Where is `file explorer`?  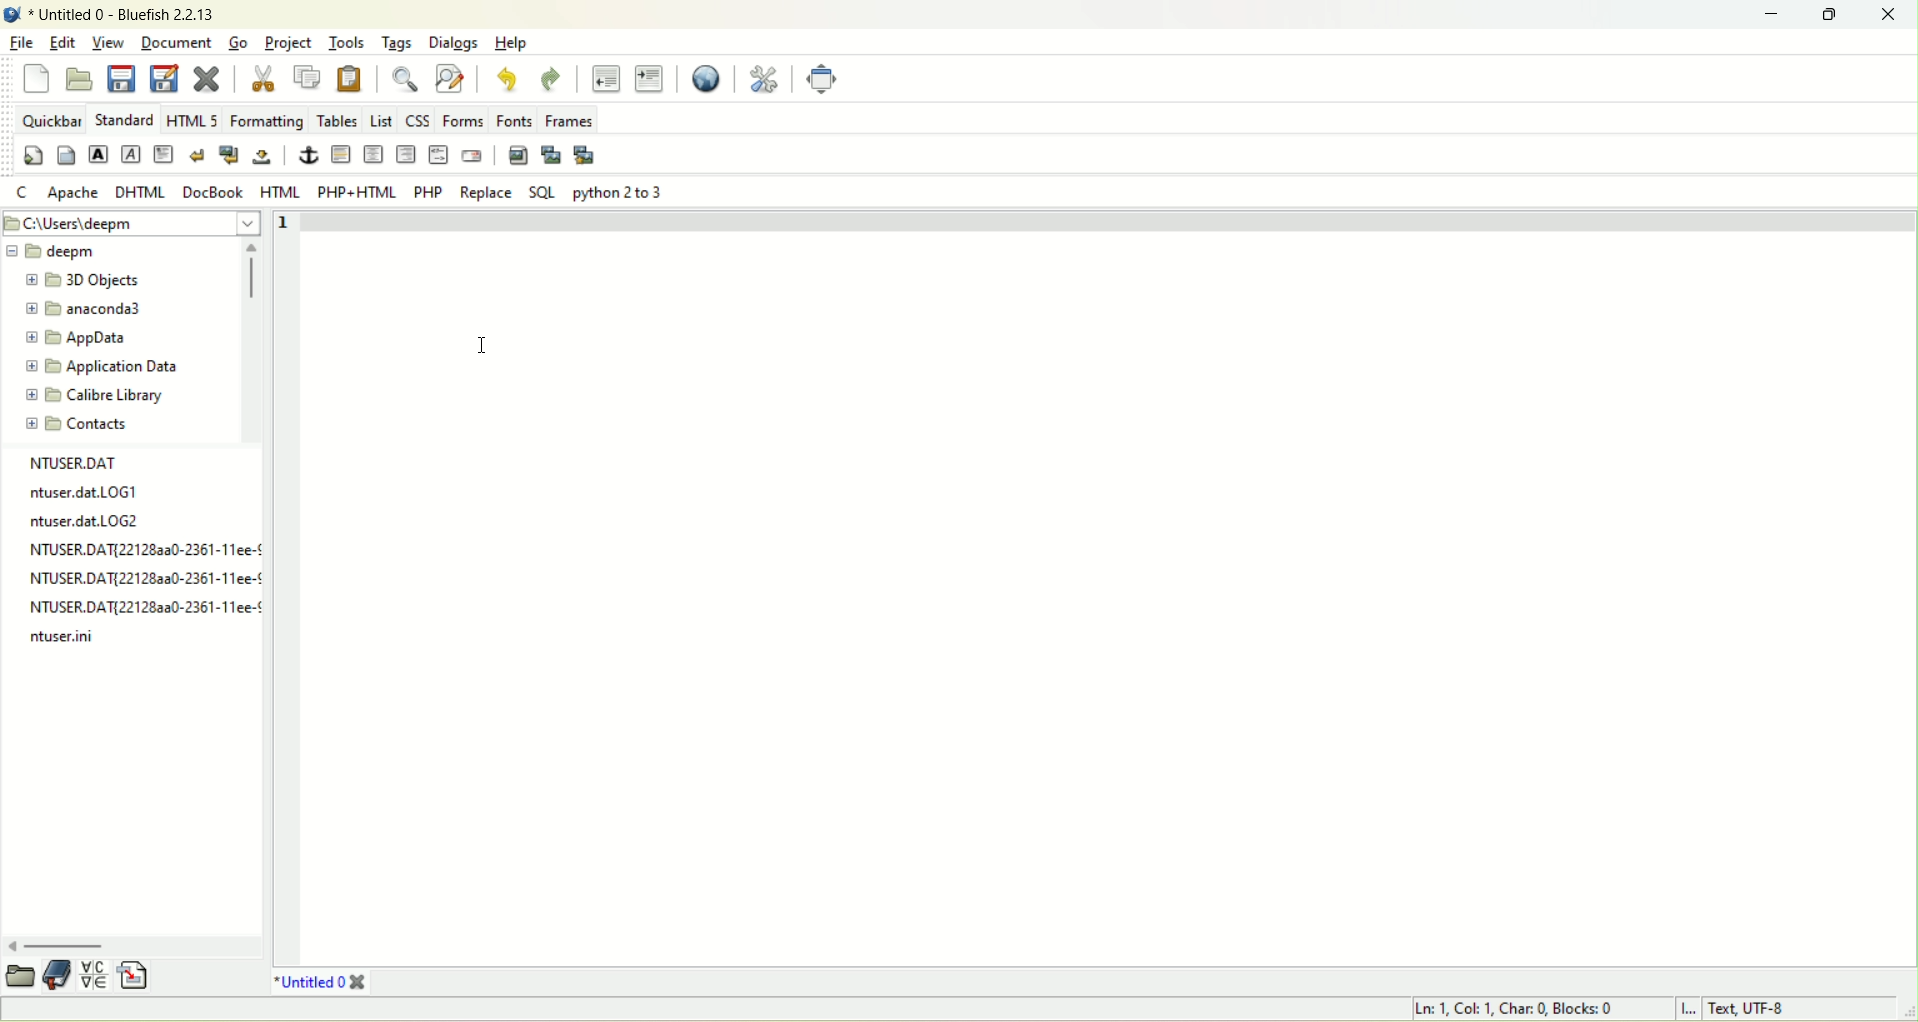
file explorer is located at coordinates (20, 975).